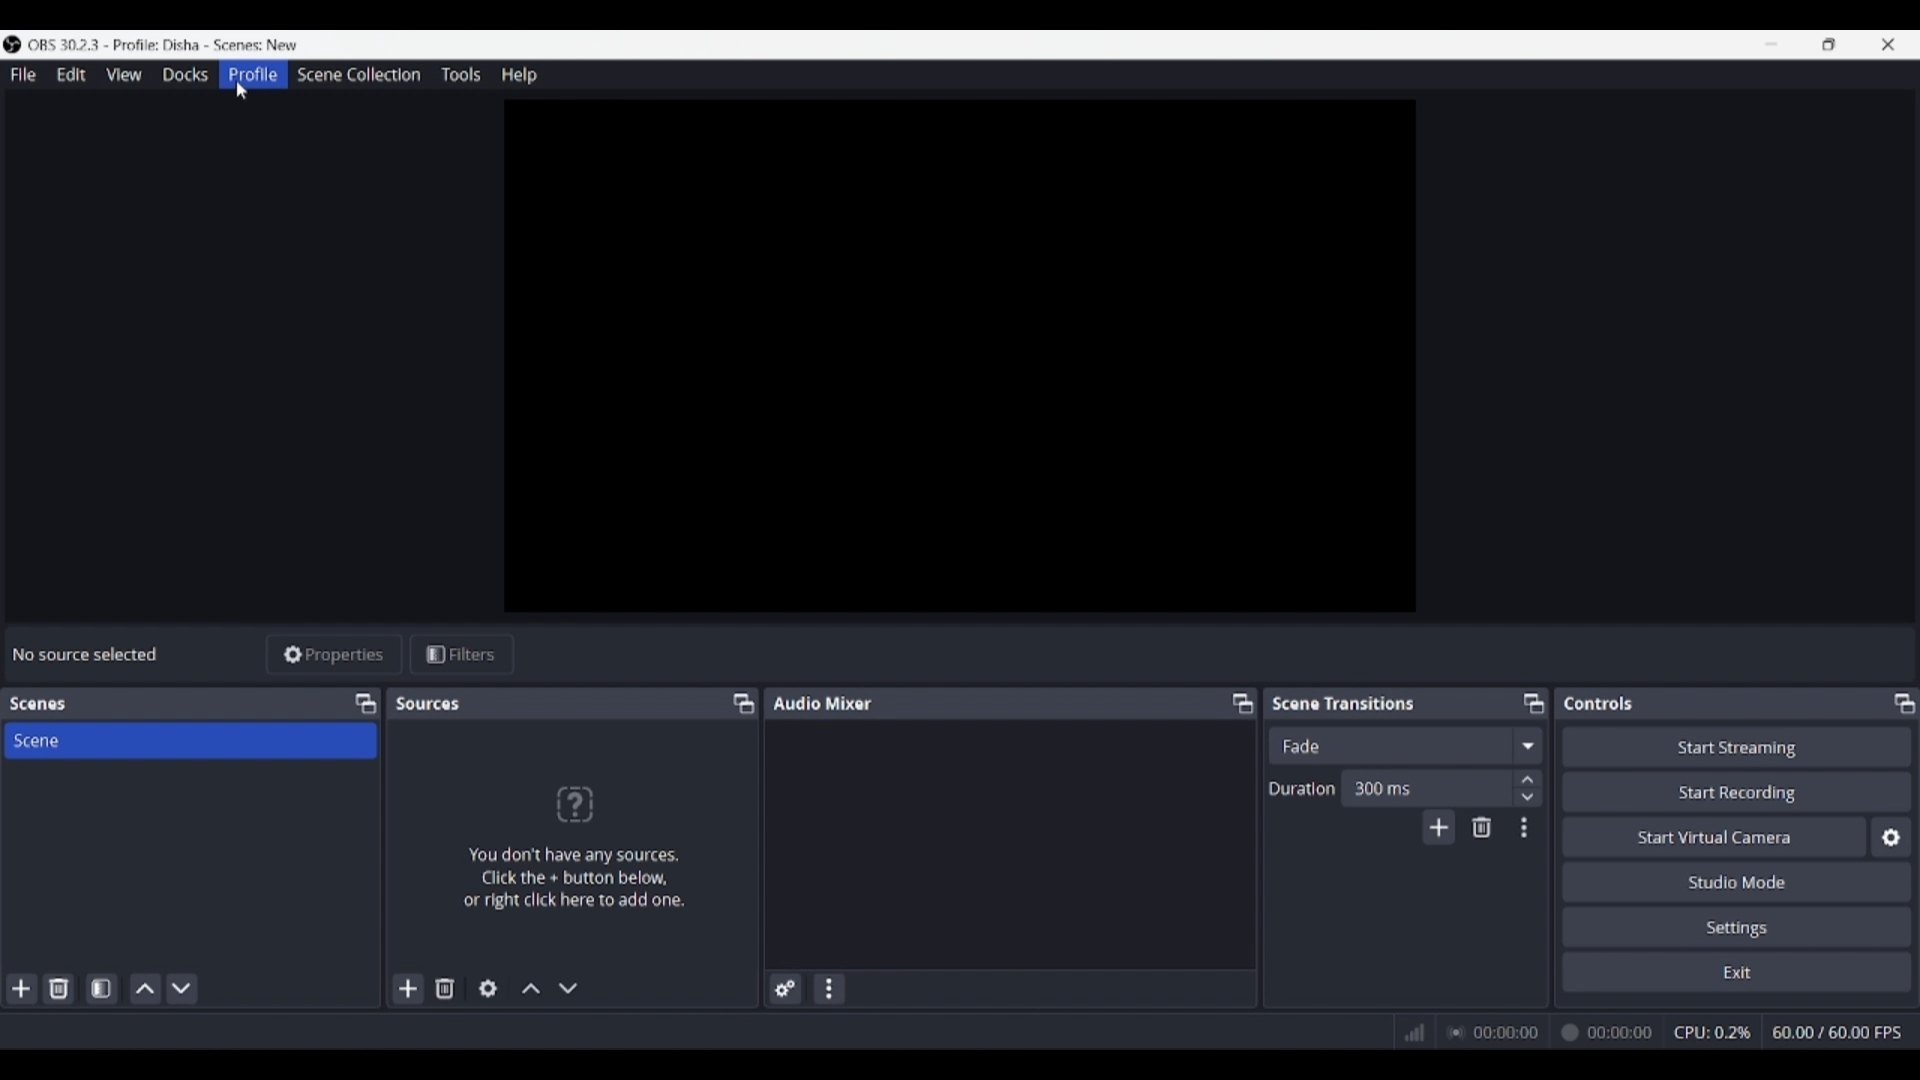 The height and width of the screenshot is (1080, 1920). I want to click on Tools menu, so click(460, 74).